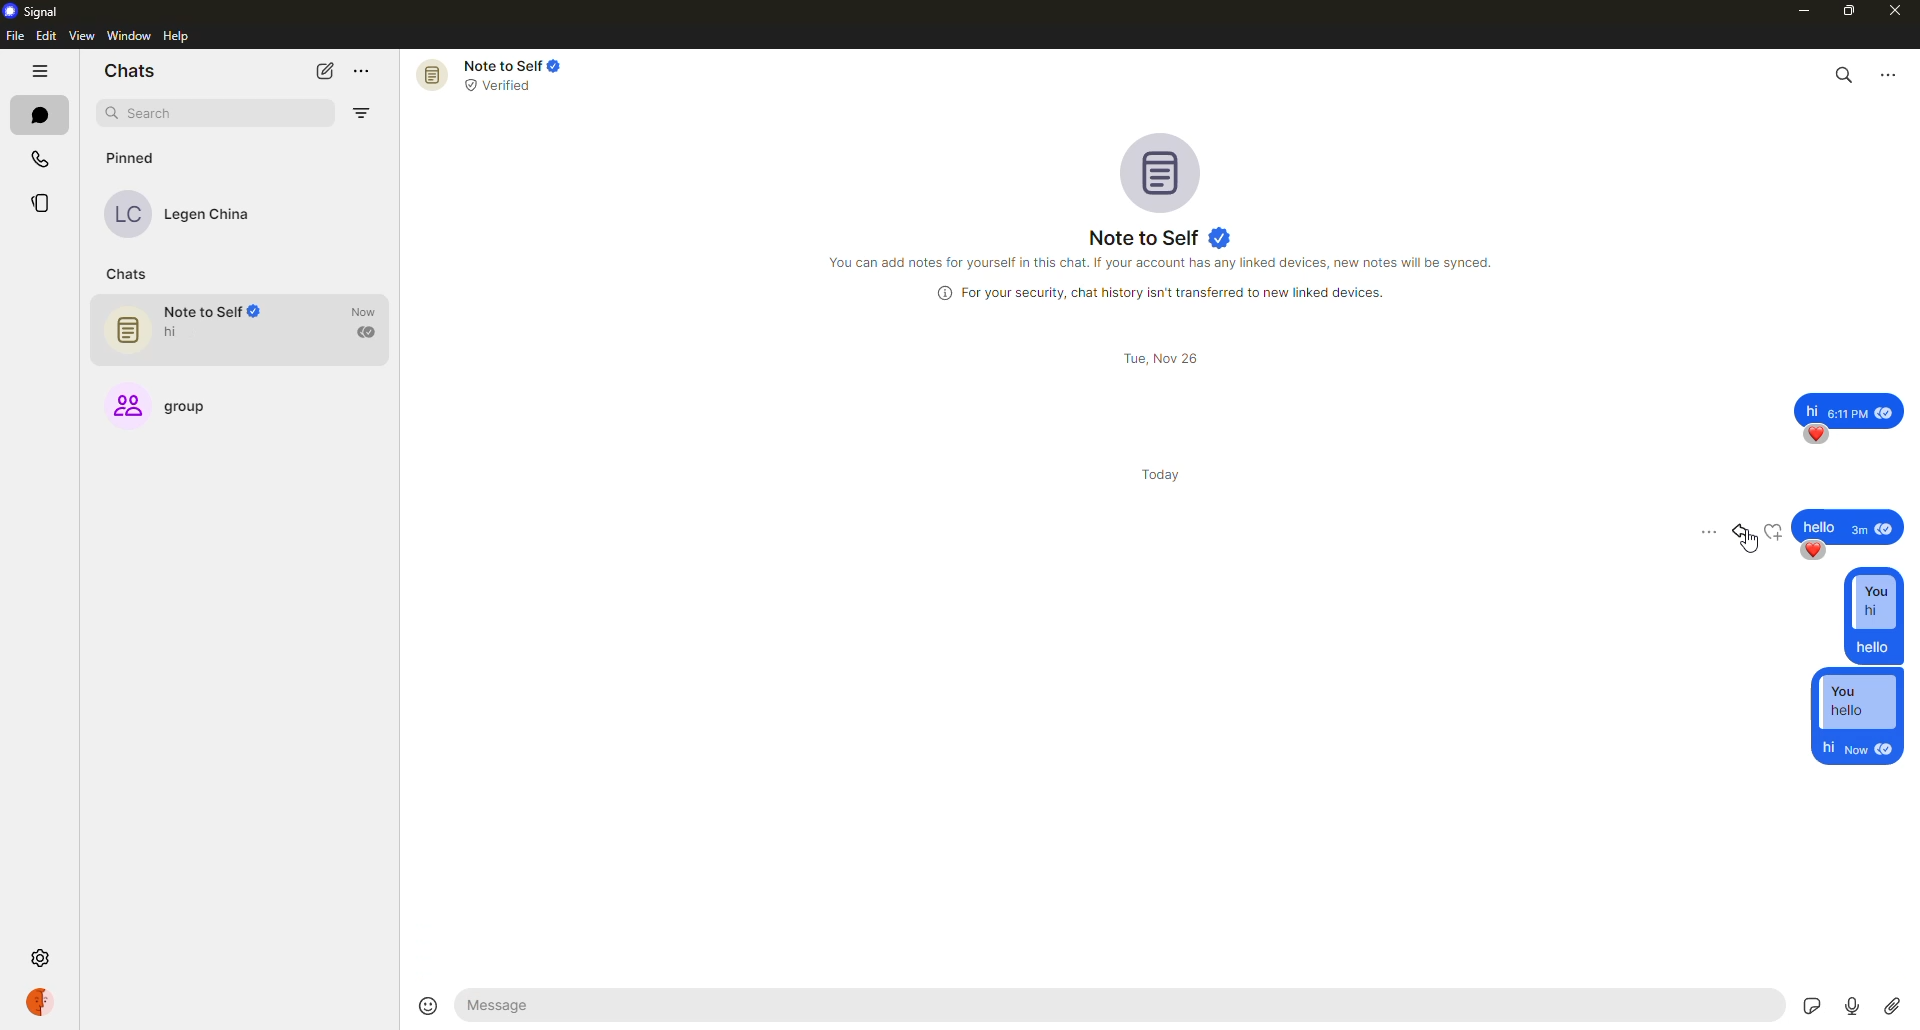 This screenshot has width=1920, height=1030. I want to click on info, so click(1161, 291).